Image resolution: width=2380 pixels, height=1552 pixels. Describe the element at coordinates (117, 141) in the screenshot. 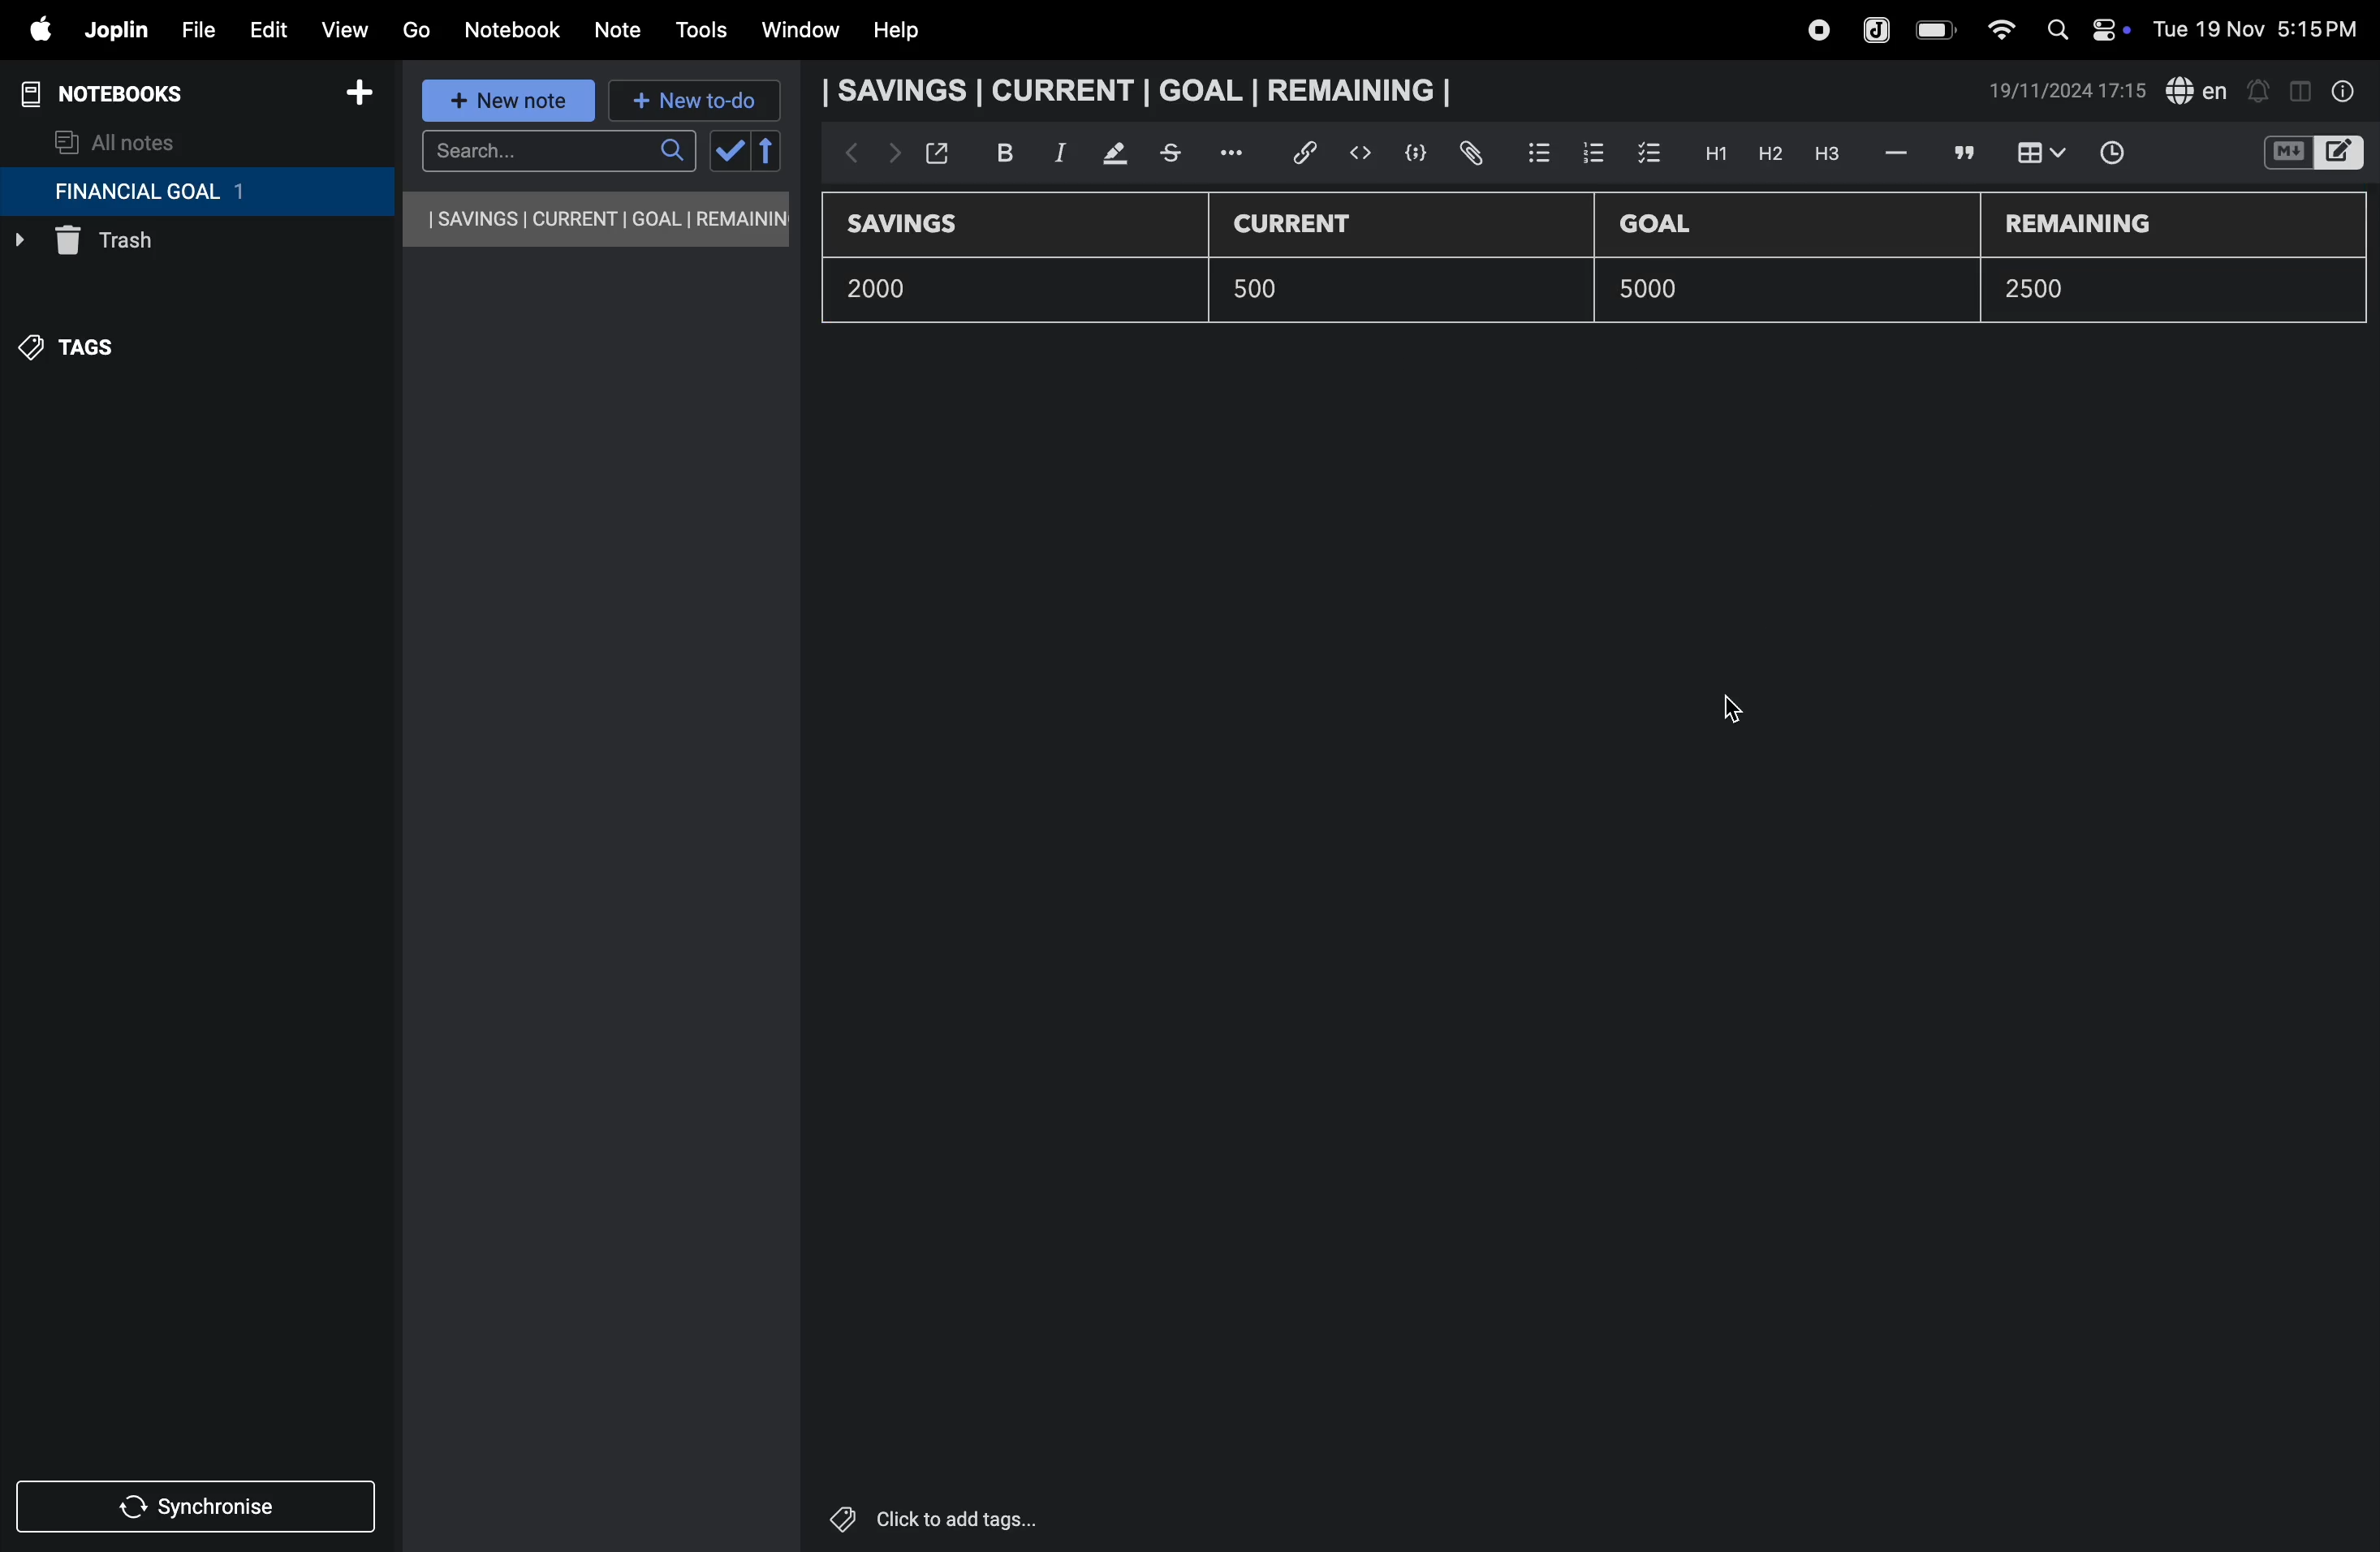

I see `all notes` at that location.